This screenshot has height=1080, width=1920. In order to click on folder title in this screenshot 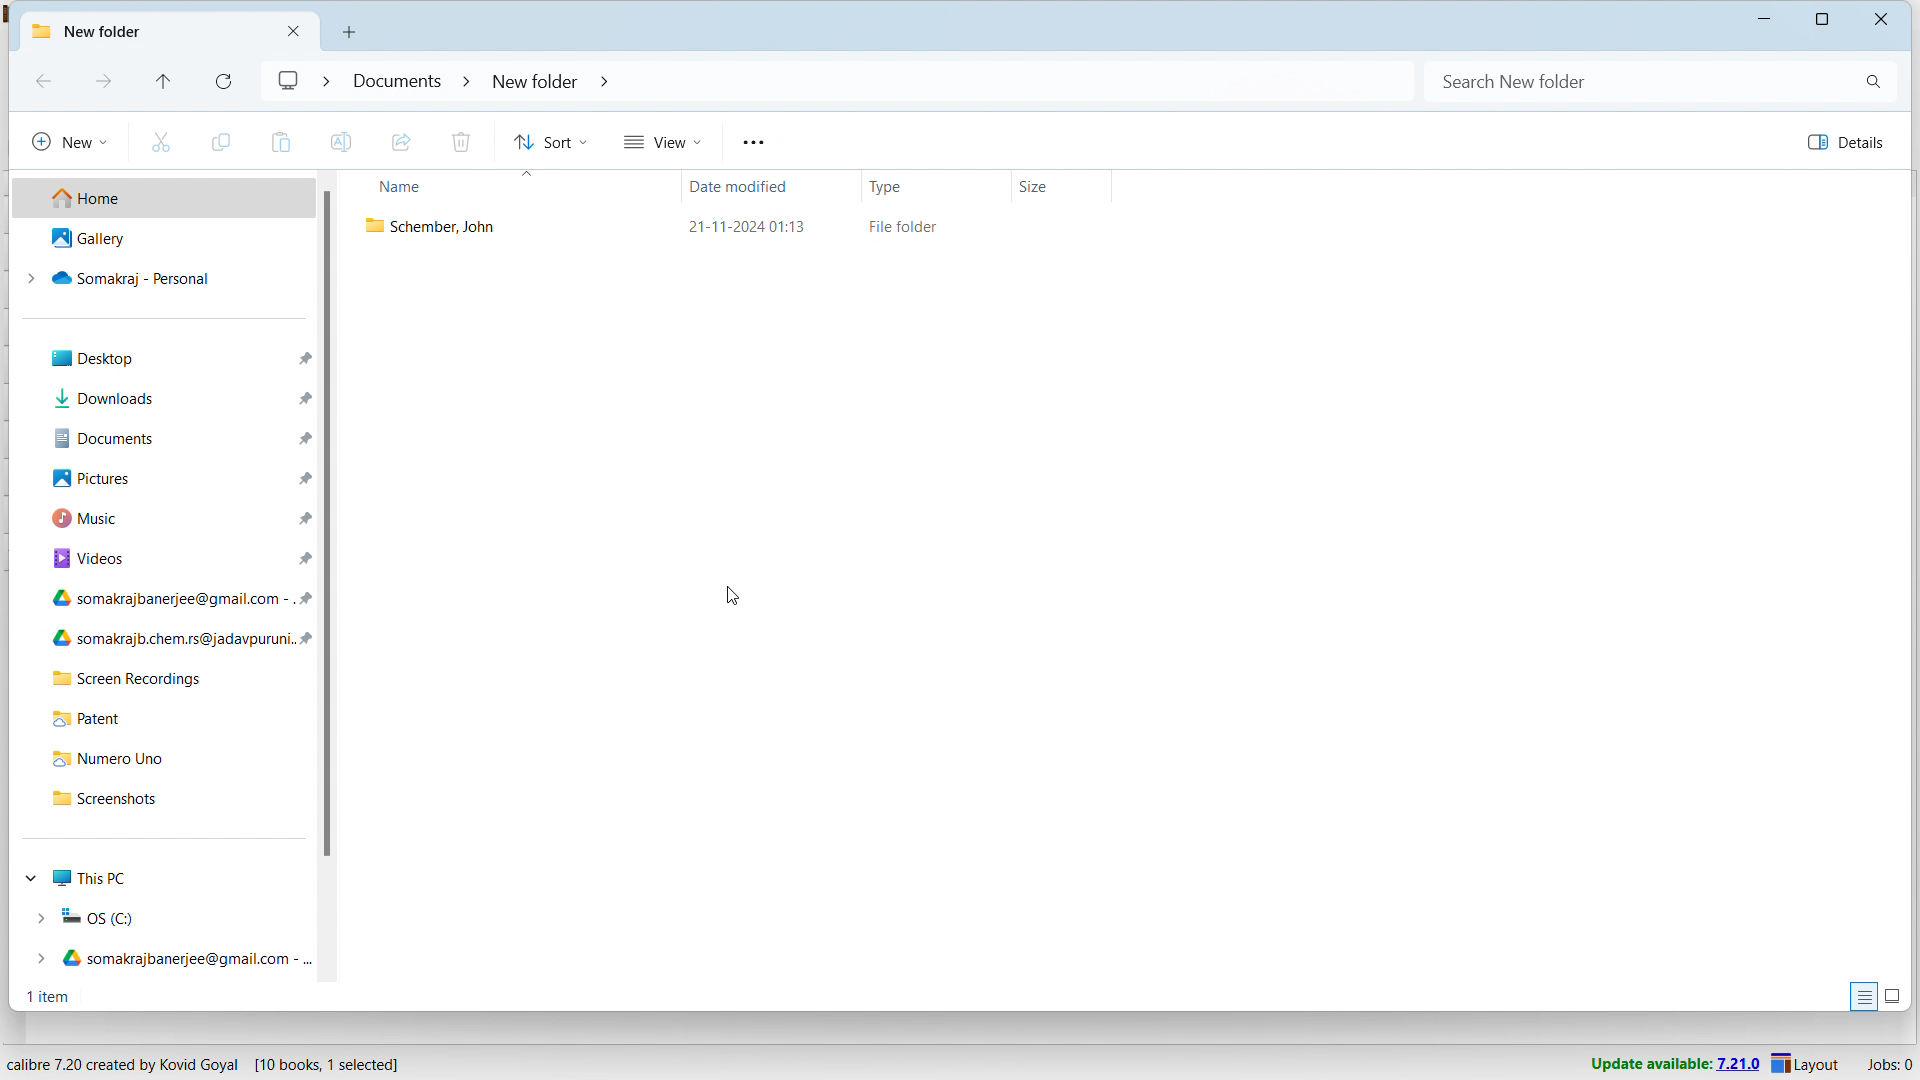, I will do `click(114, 30)`.